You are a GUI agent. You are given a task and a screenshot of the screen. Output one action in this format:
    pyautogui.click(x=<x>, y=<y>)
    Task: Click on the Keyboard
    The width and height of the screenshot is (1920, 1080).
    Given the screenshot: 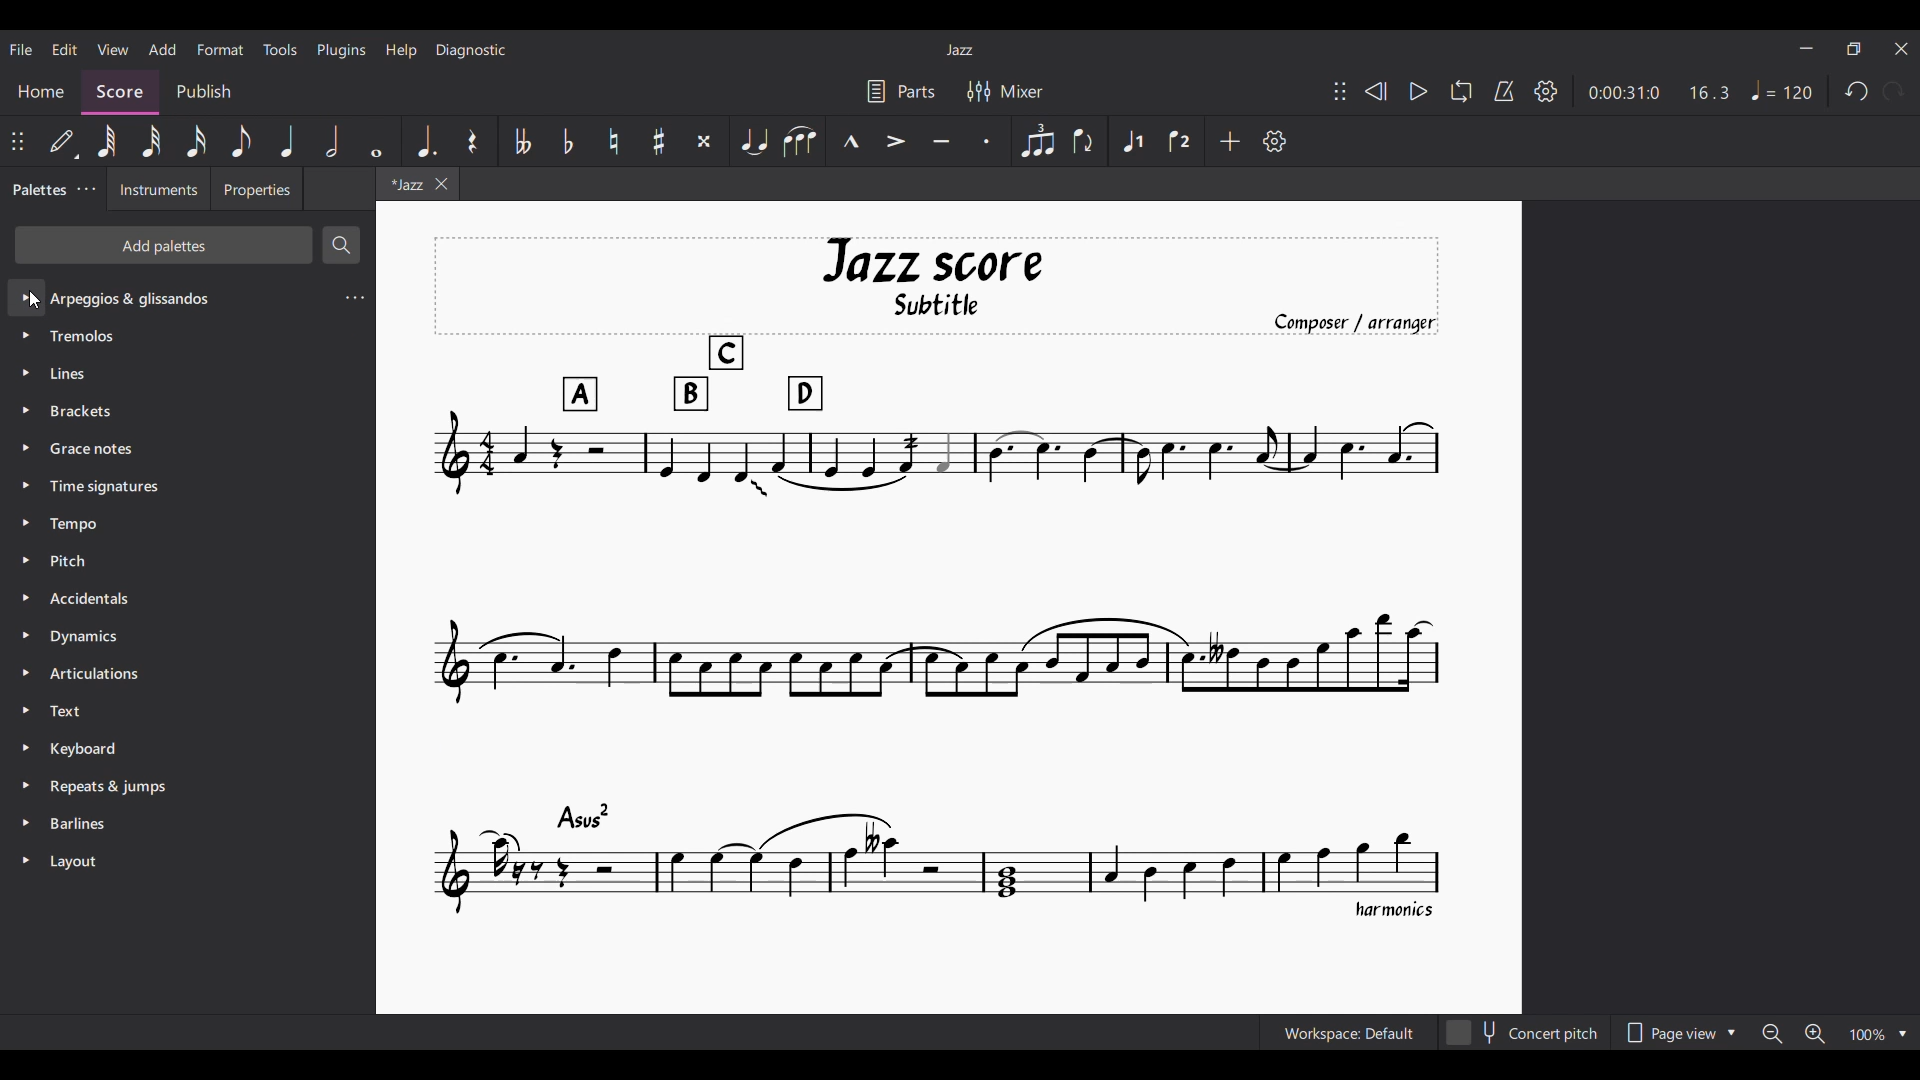 What is the action you would take?
    pyautogui.click(x=92, y=749)
    